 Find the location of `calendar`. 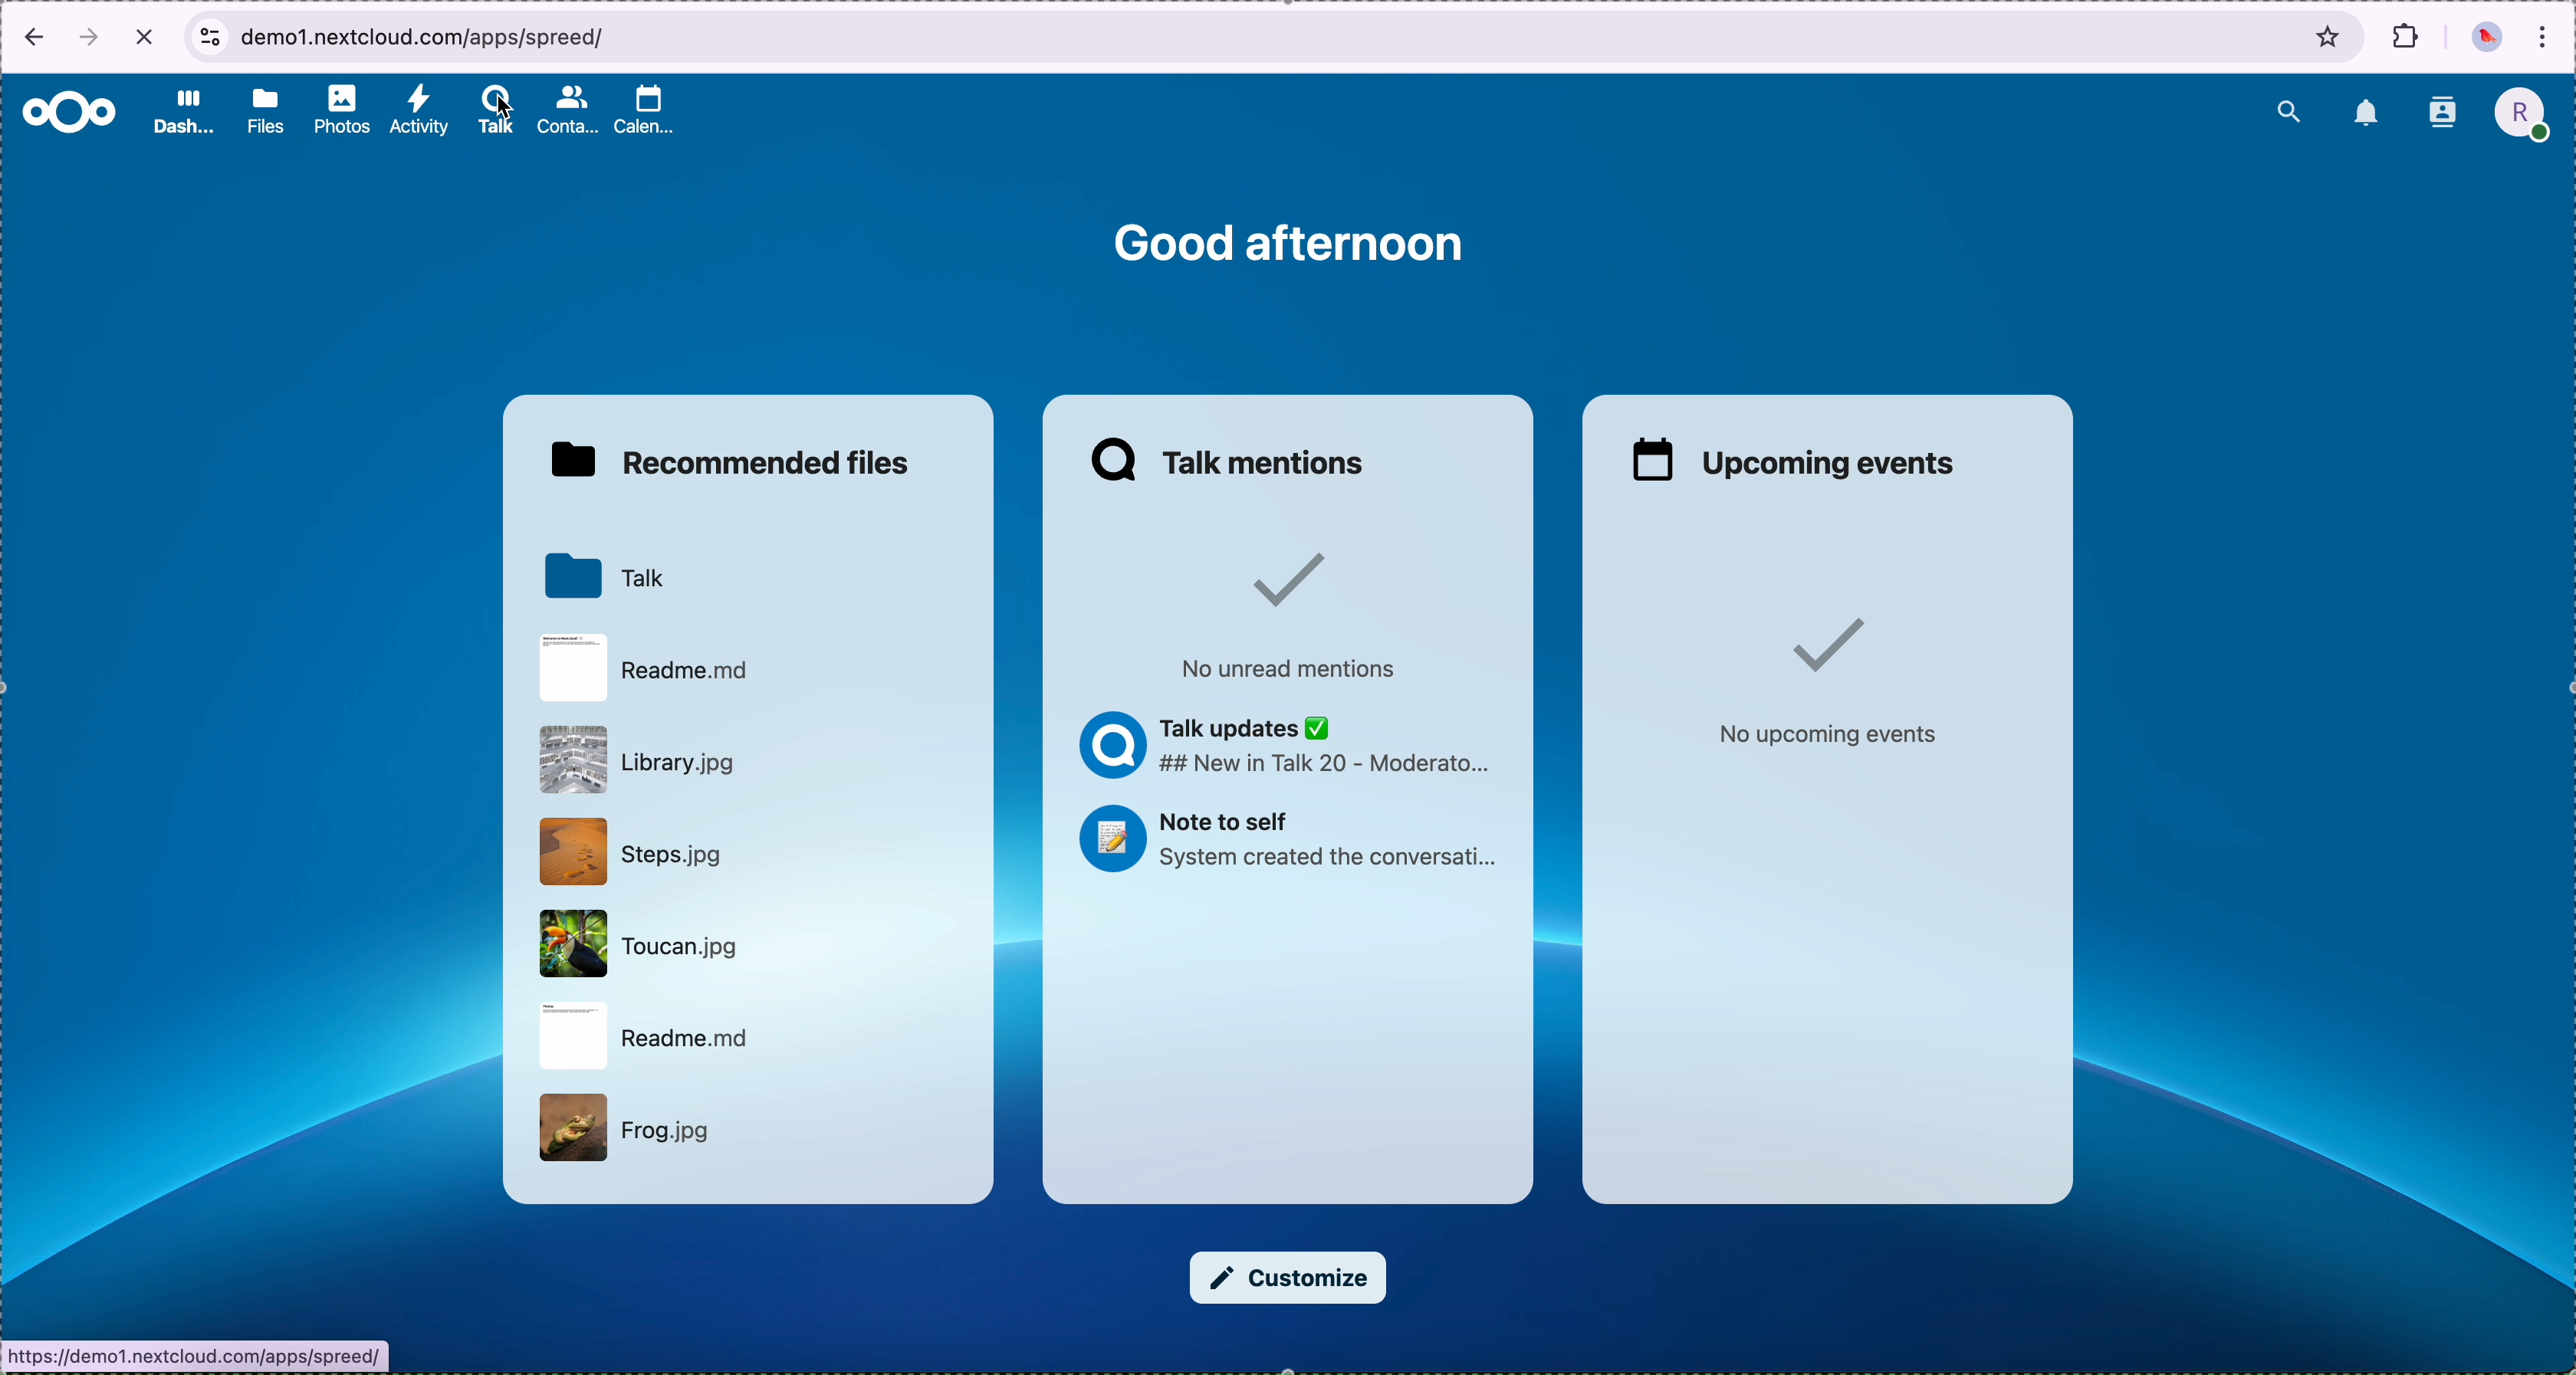

calendar is located at coordinates (653, 112).